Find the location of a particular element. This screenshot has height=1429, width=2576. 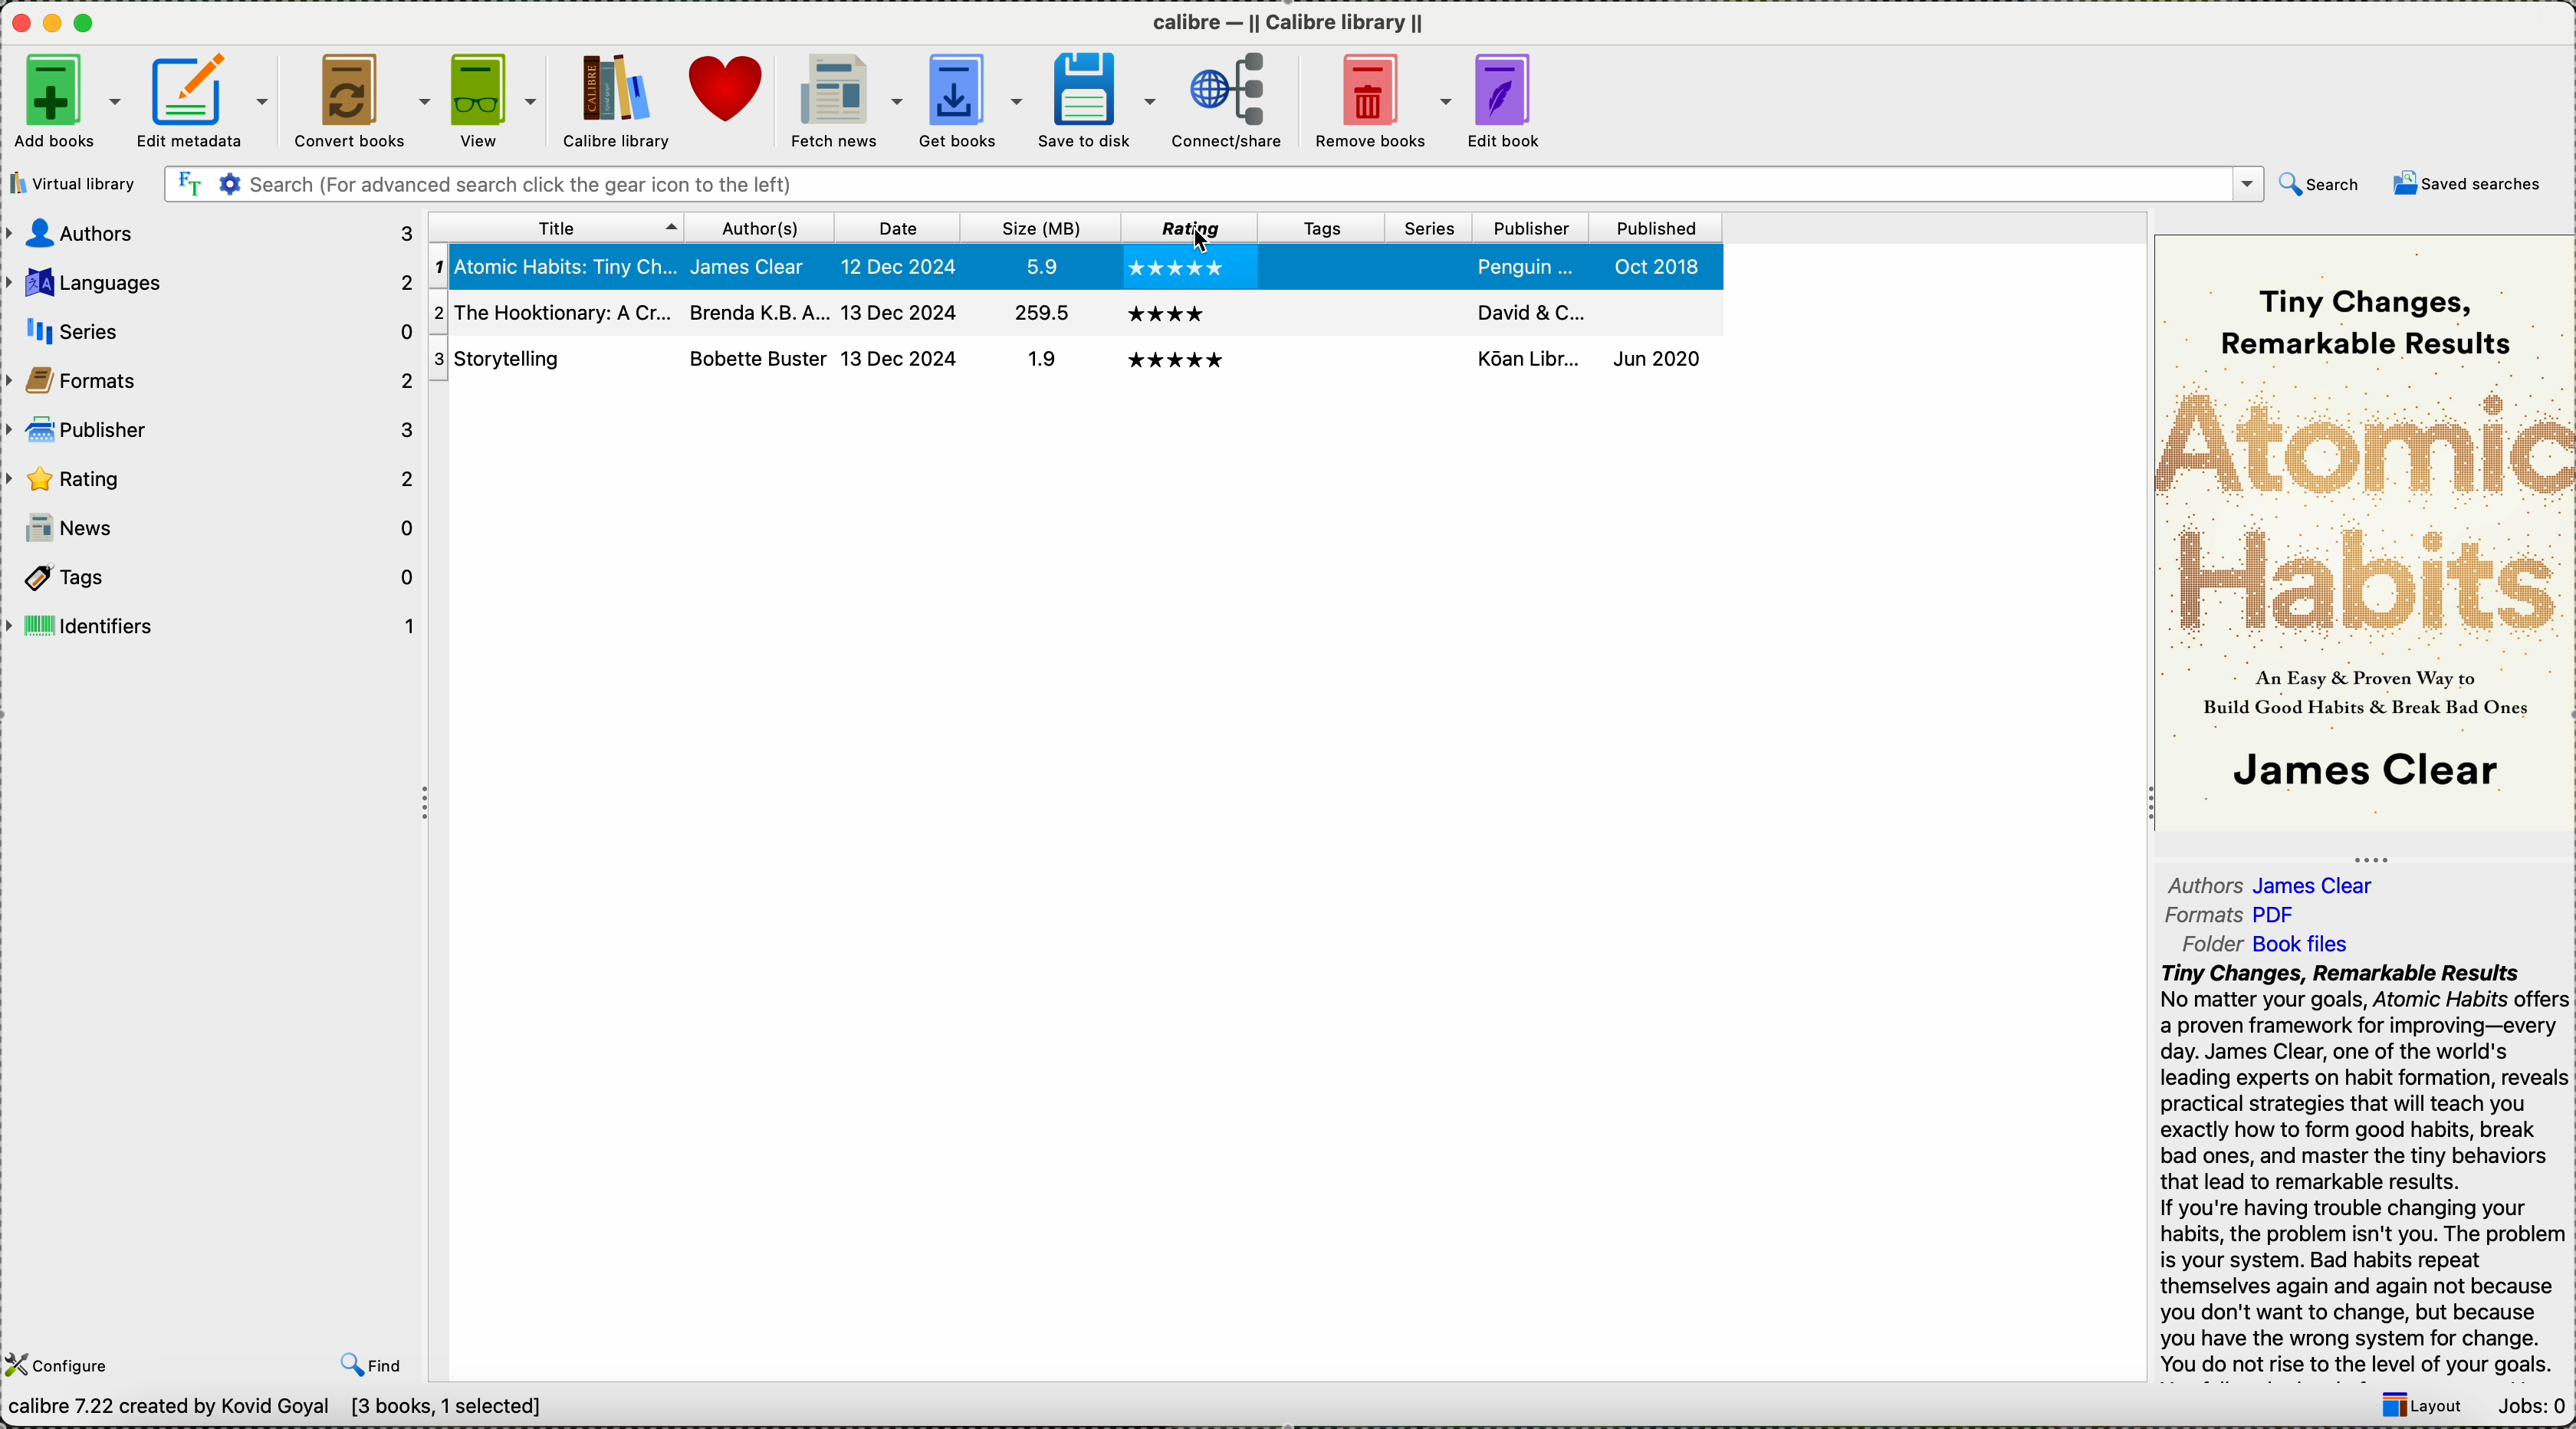

Collapse is located at coordinates (2143, 806).